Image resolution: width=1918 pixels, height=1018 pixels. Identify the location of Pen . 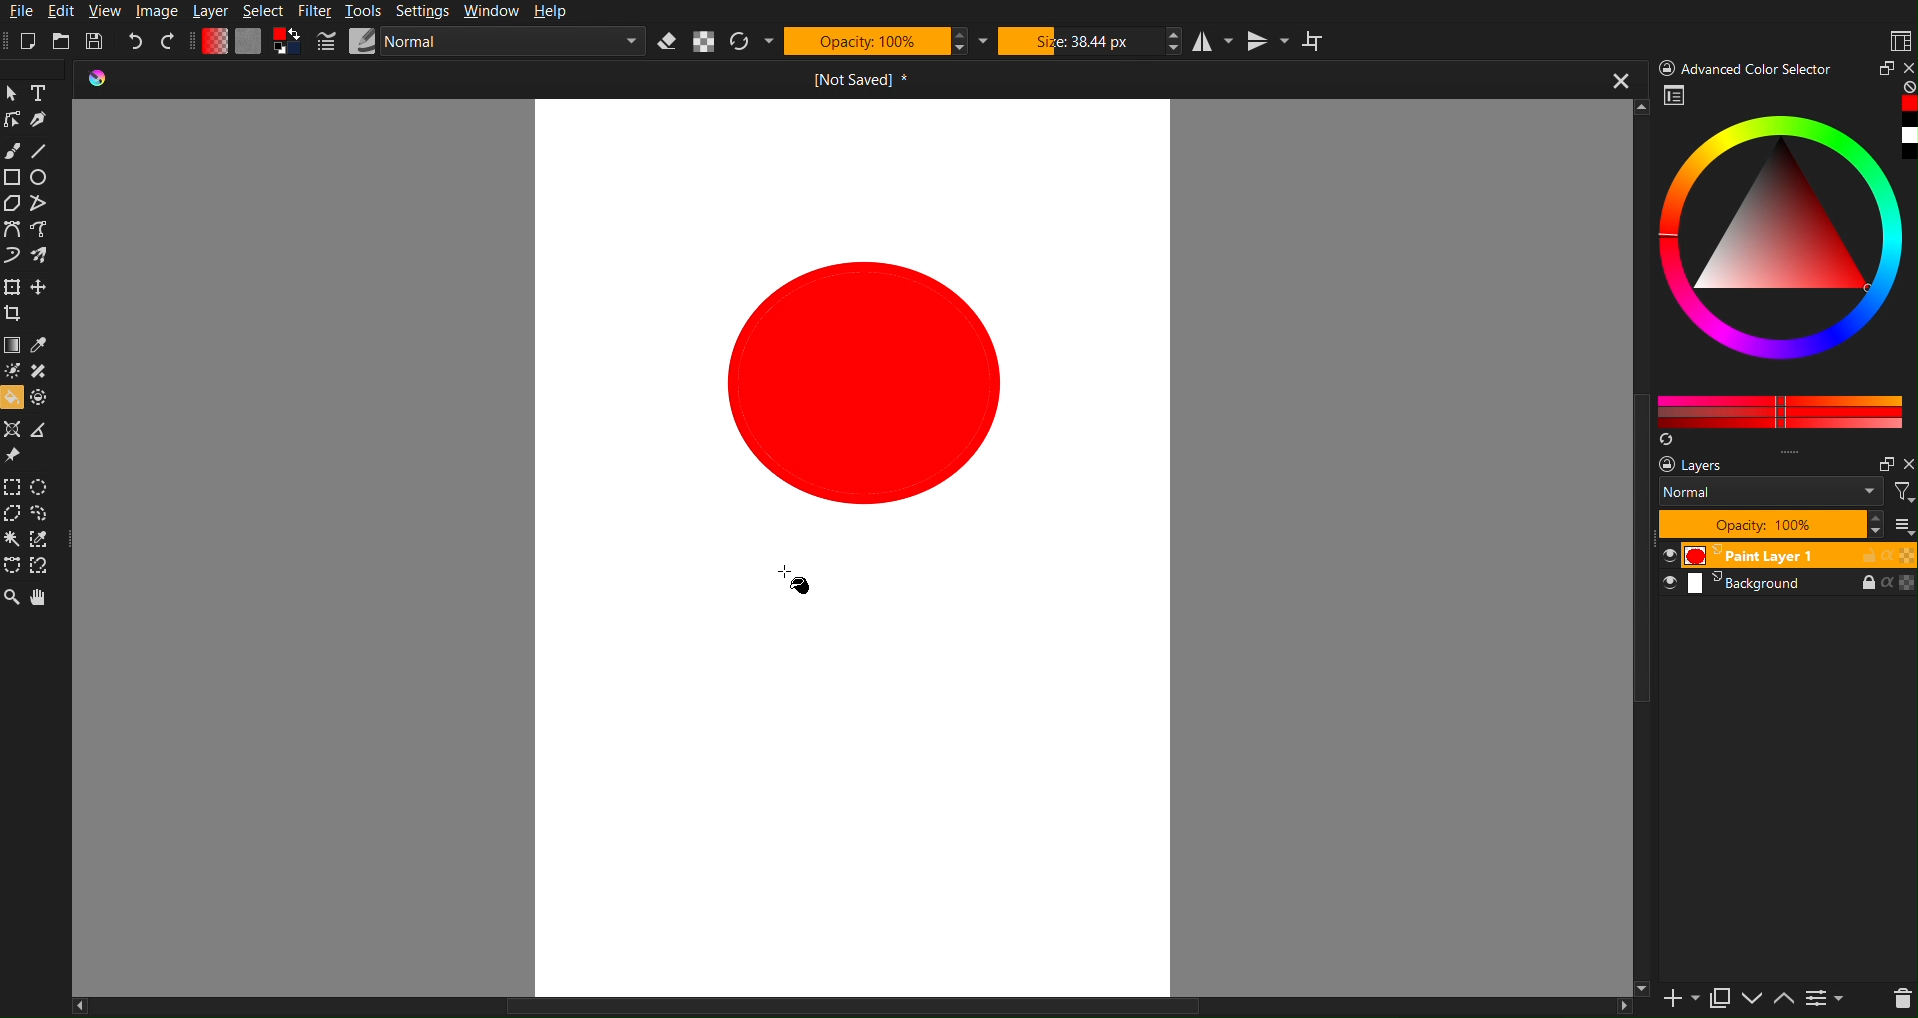
(44, 122).